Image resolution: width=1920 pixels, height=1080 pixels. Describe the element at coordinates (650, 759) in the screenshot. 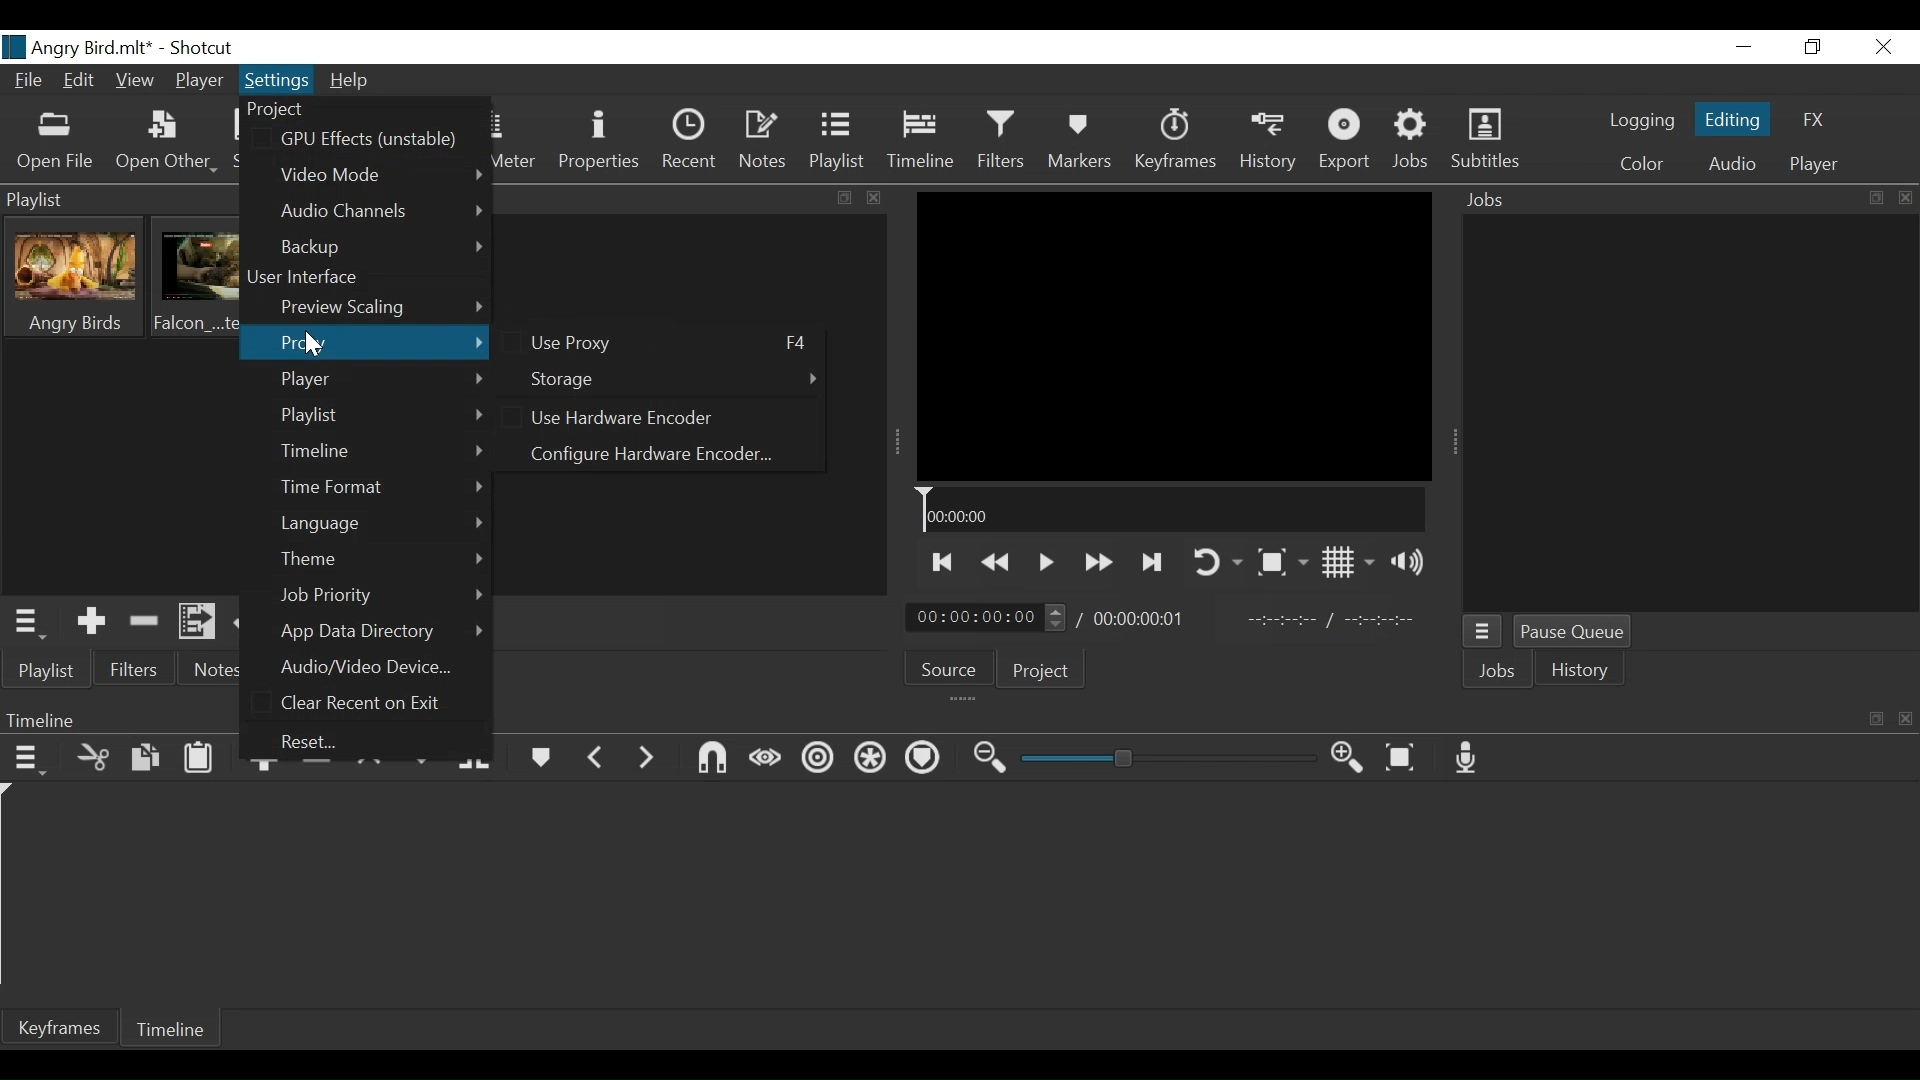

I see `Next Marker` at that location.